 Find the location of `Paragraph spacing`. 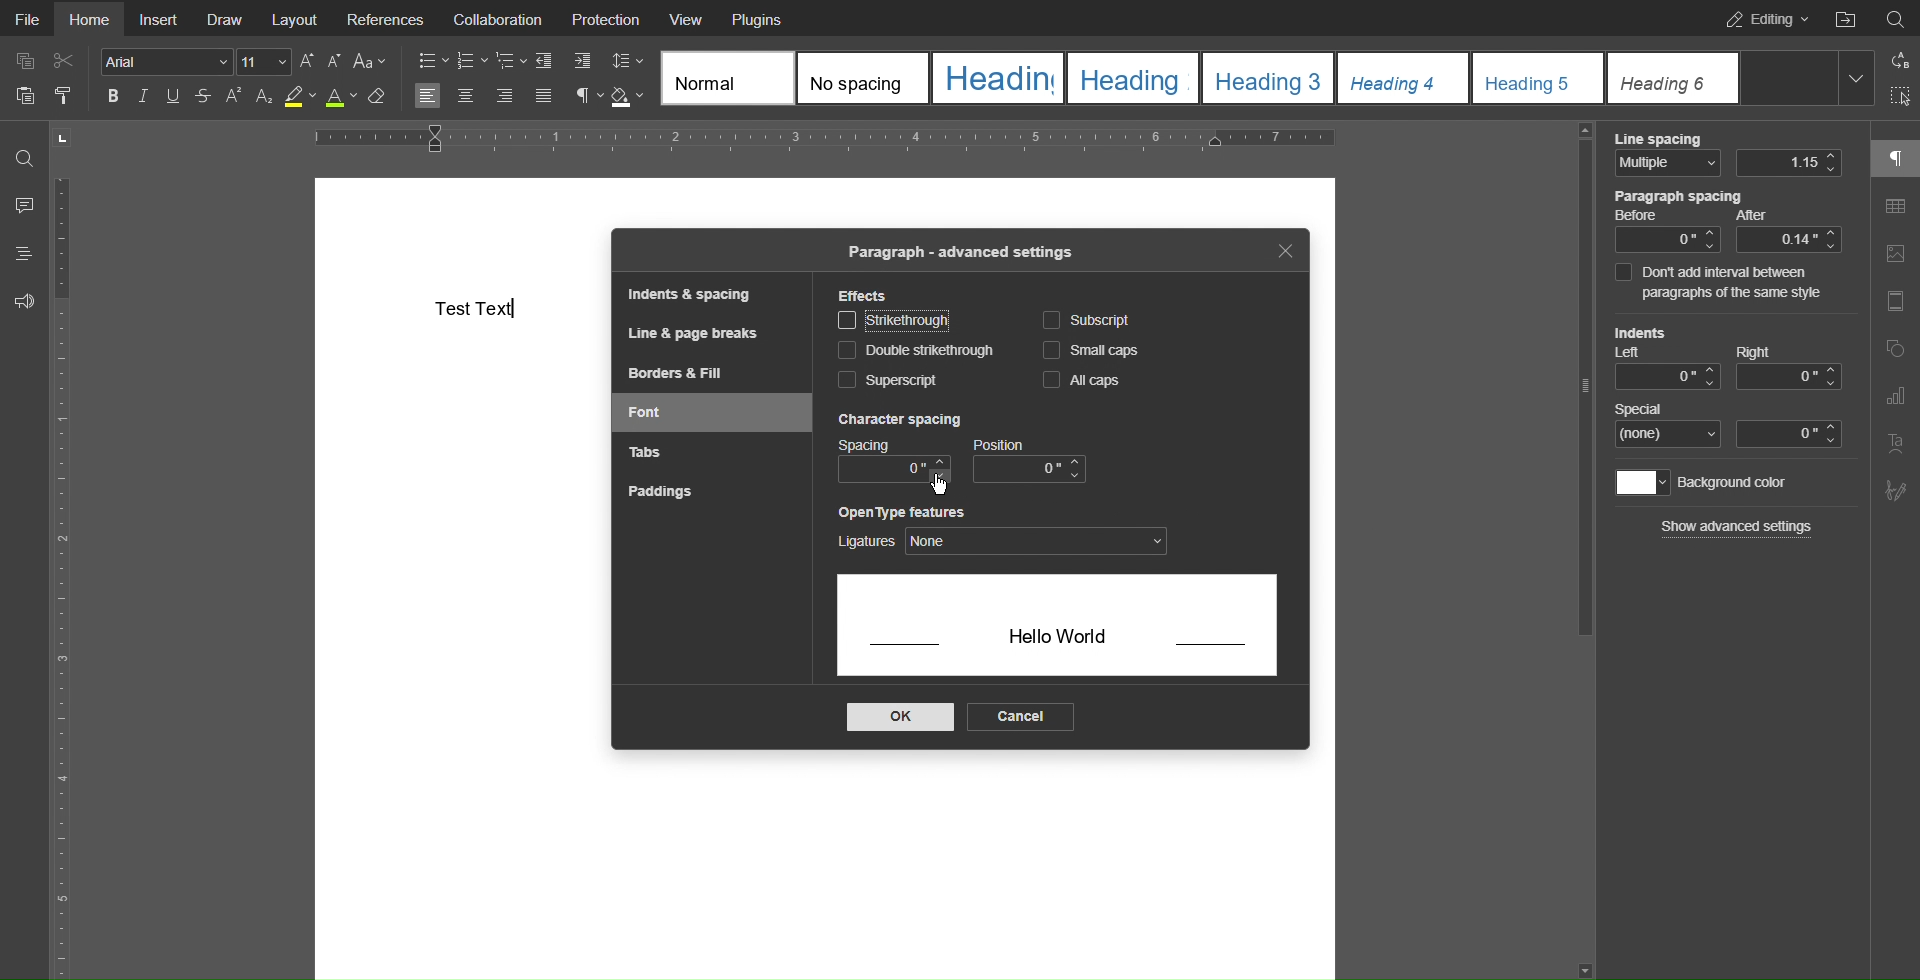

Paragraph spacing is located at coordinates (1727, 221).